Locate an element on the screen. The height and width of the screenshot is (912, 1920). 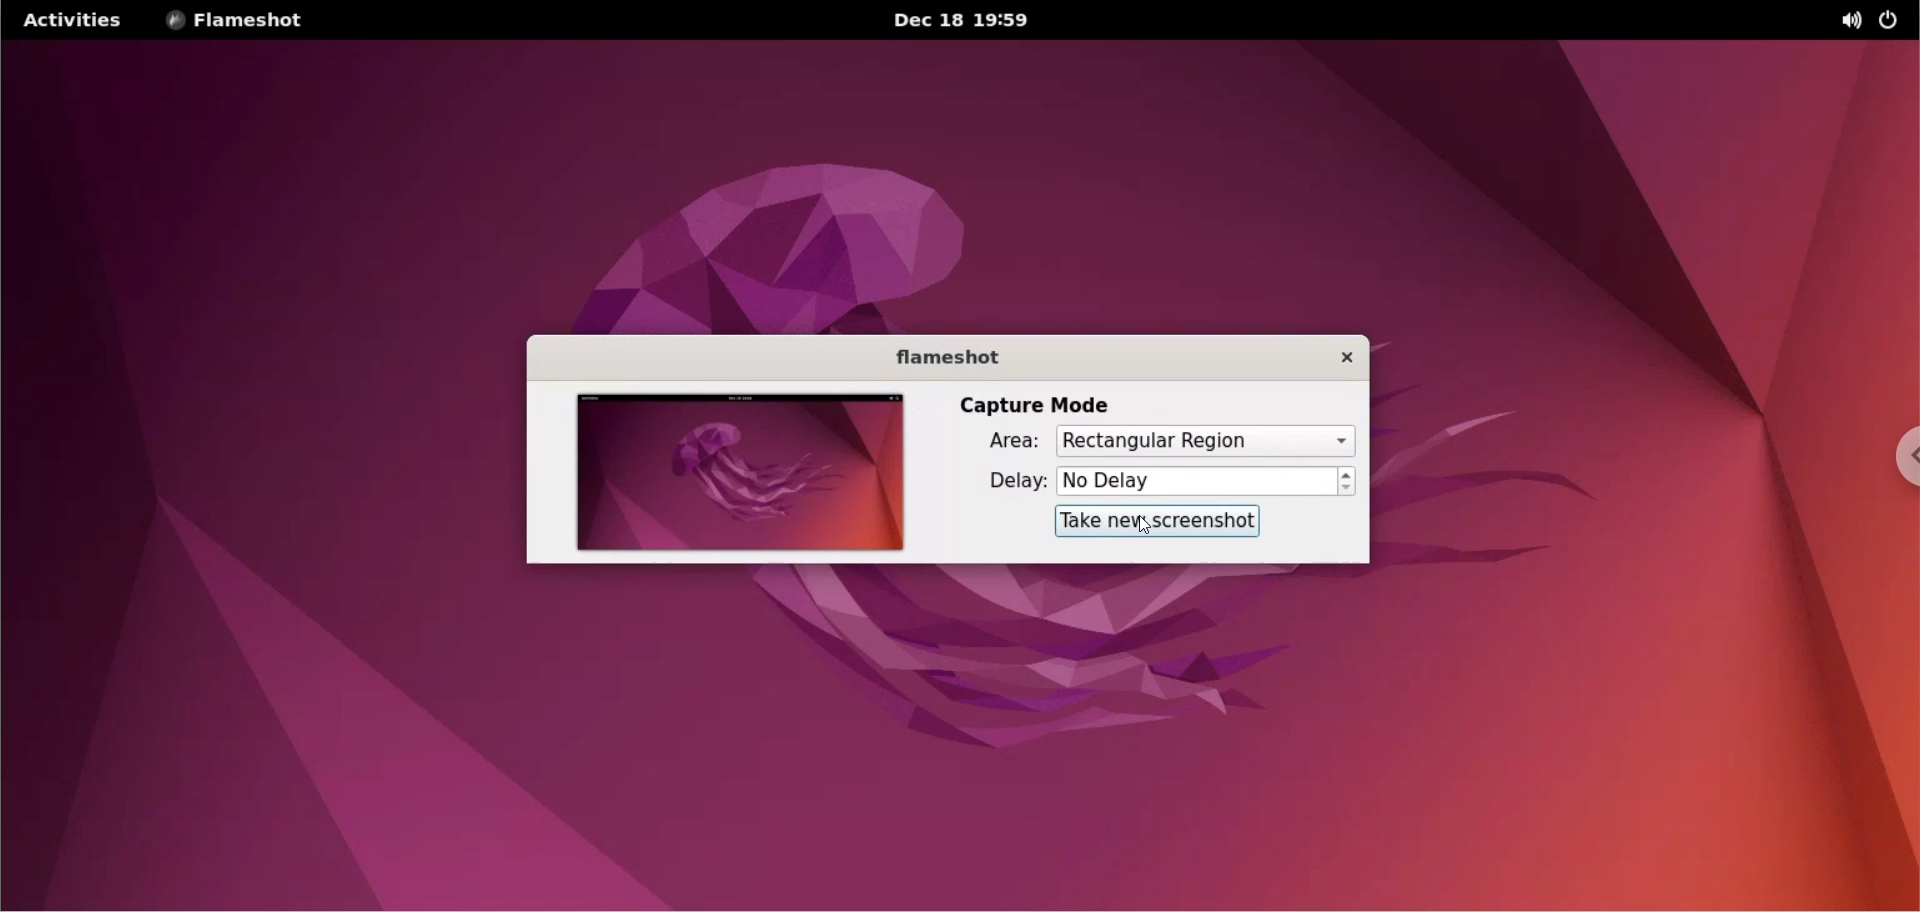
delay label is located at coordinates (1003, 484).